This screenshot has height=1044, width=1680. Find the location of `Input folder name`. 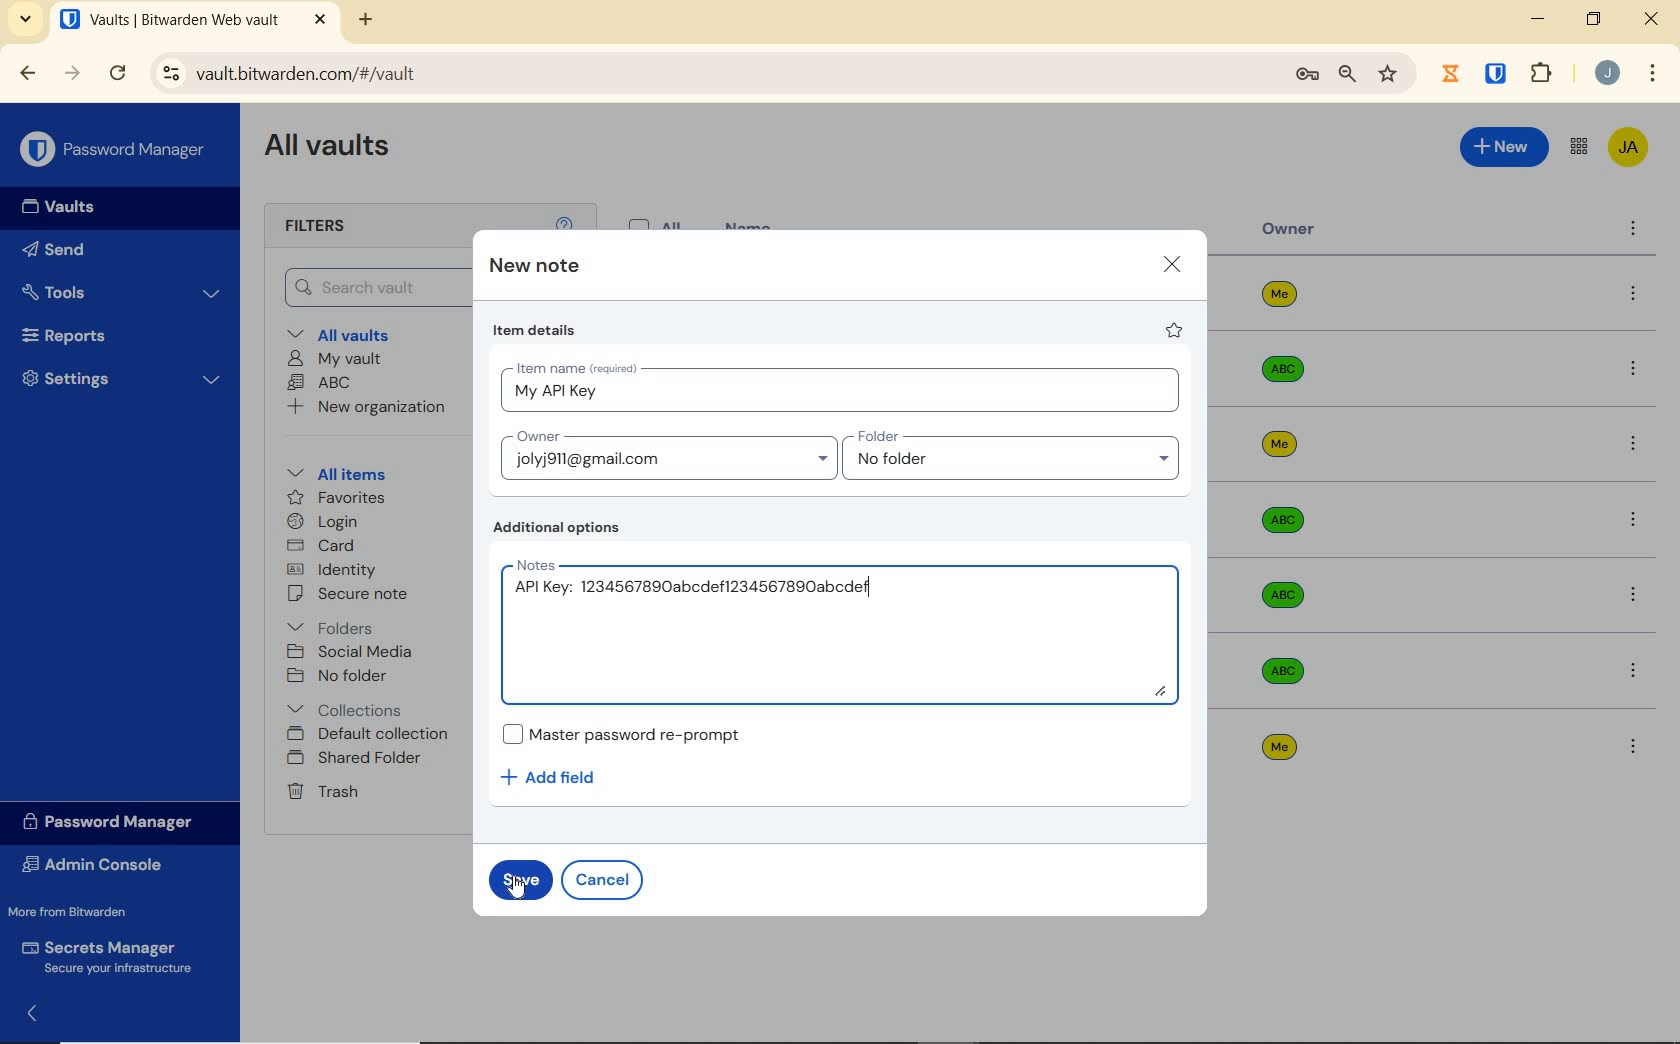

Input folder name is located at coordinates (1015, 456).